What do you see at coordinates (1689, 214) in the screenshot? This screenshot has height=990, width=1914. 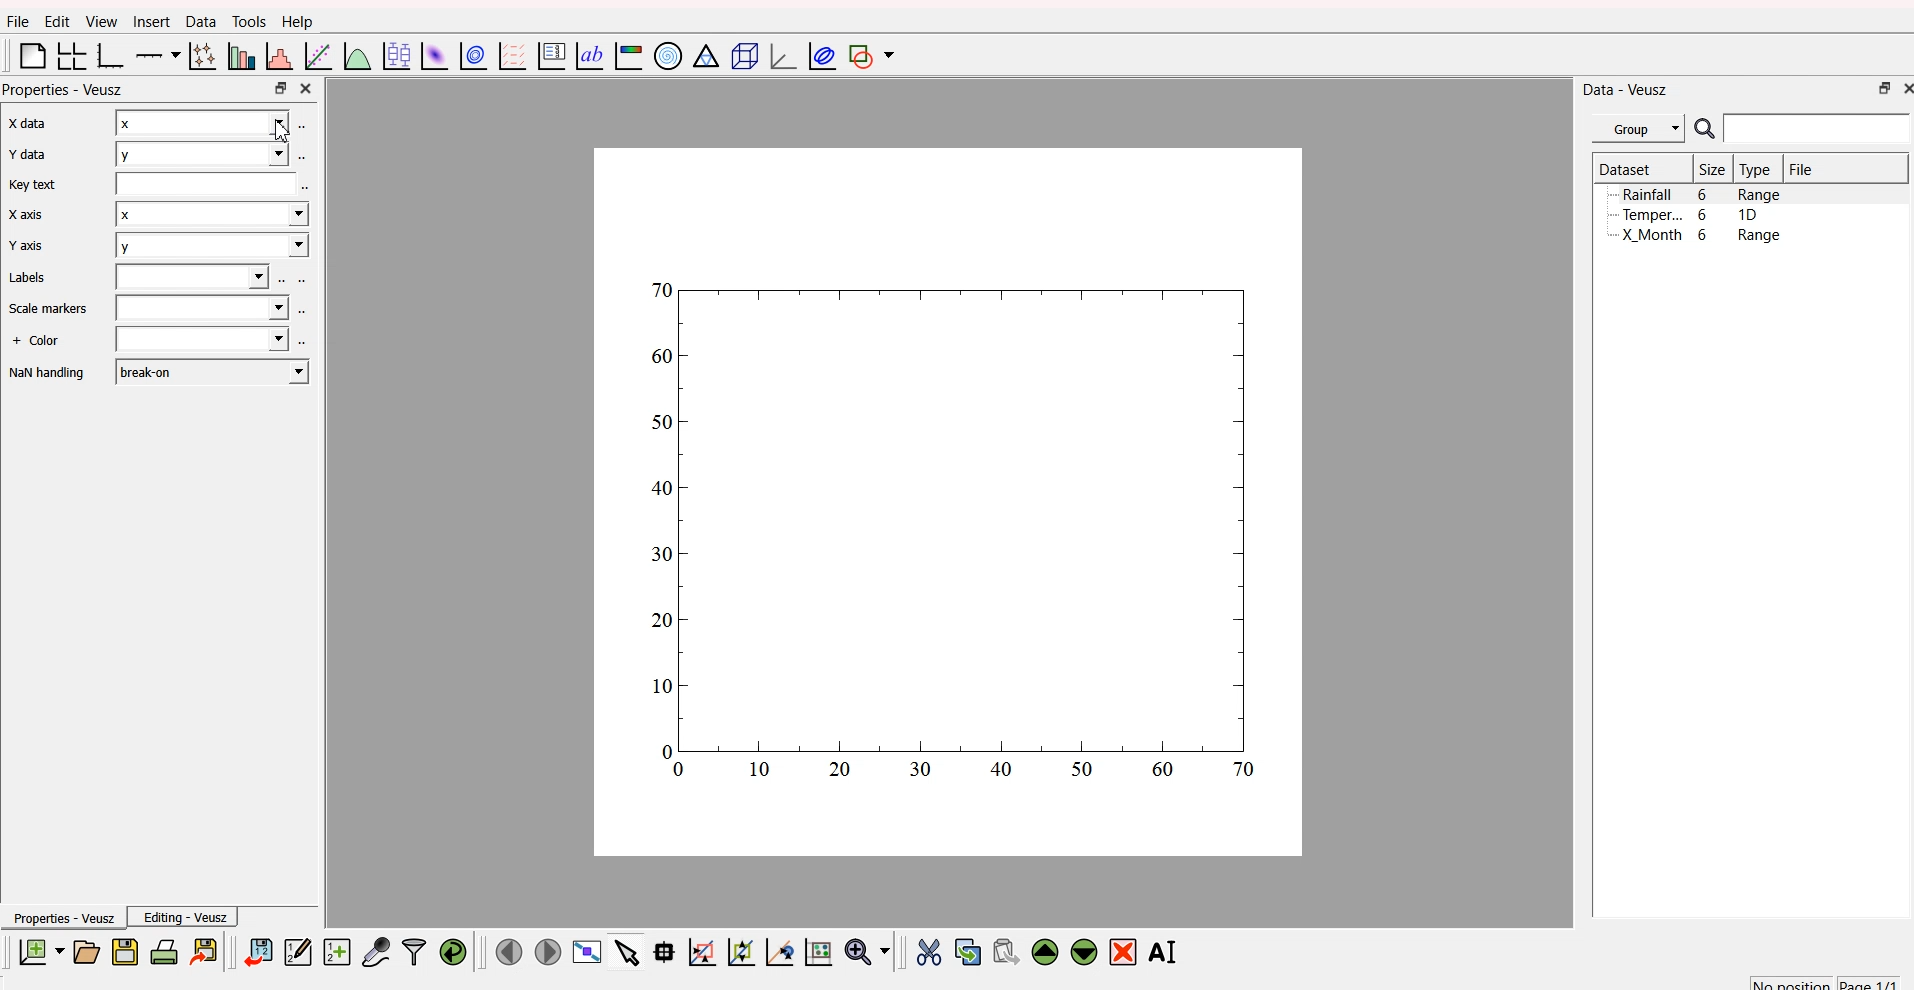 I see `Temper... 6 1D` at bounding box center [1689, 214].